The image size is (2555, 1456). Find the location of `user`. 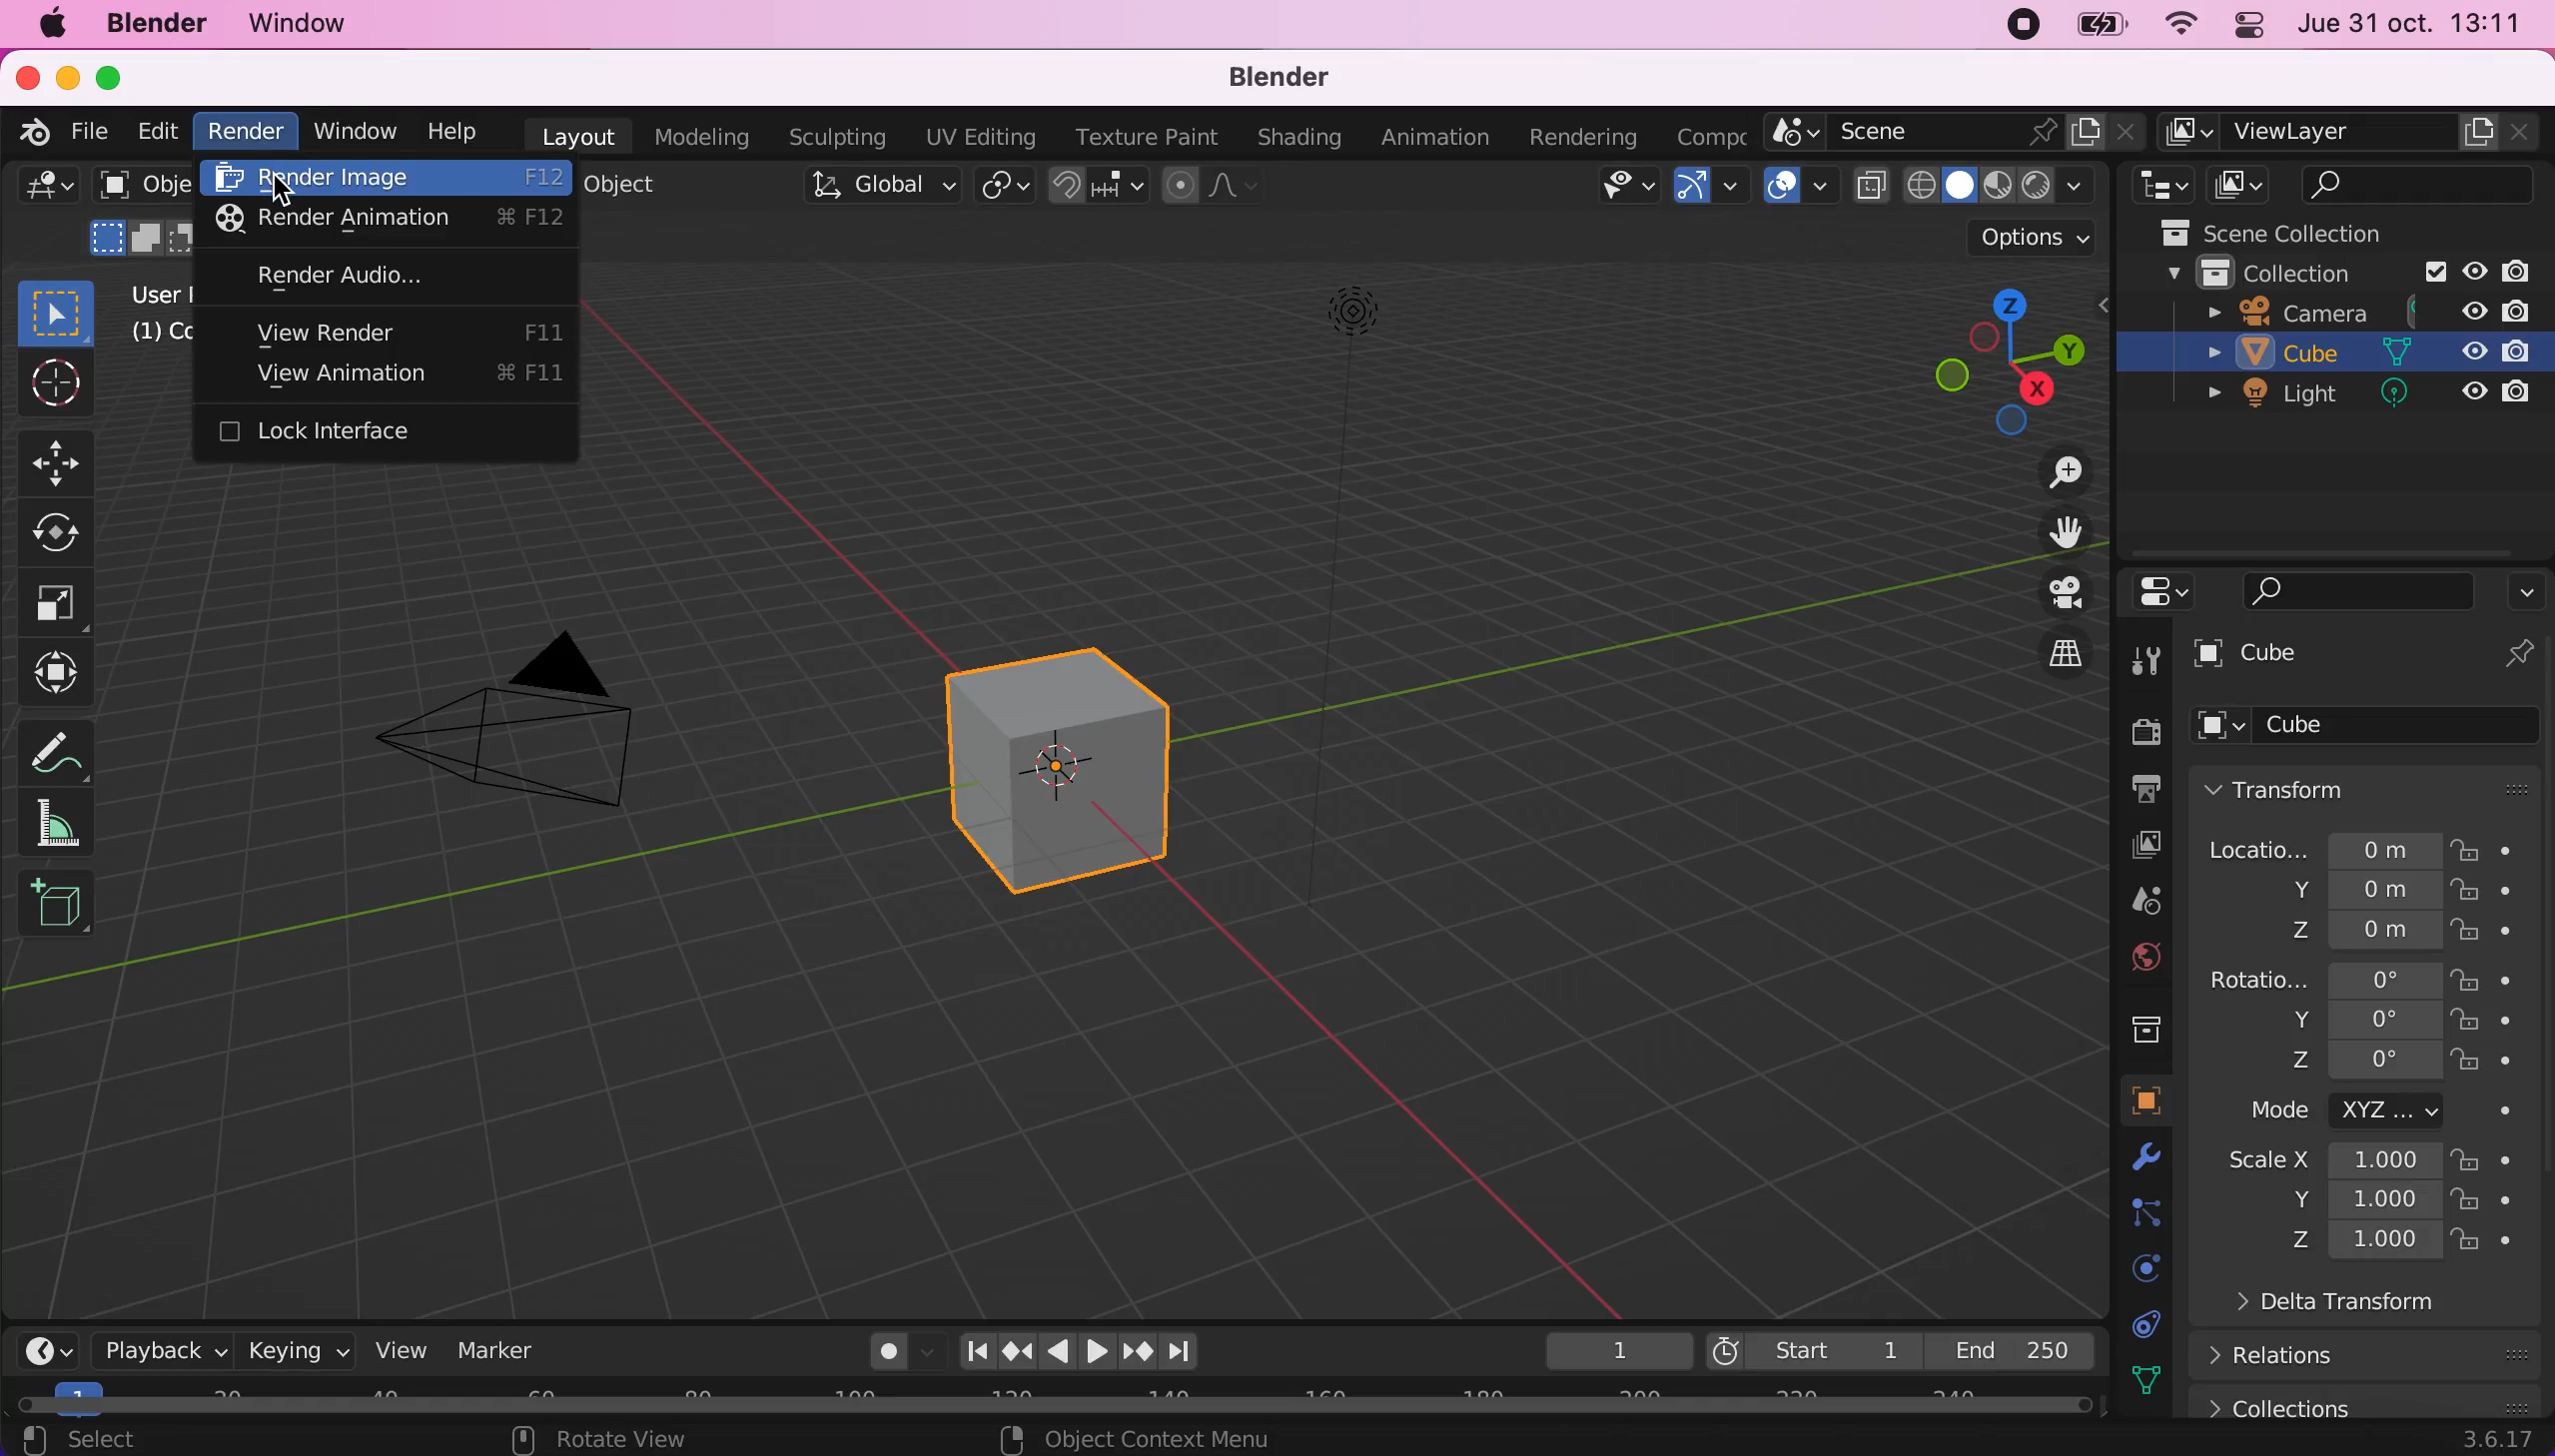

user is located at coordinates (155, 314).